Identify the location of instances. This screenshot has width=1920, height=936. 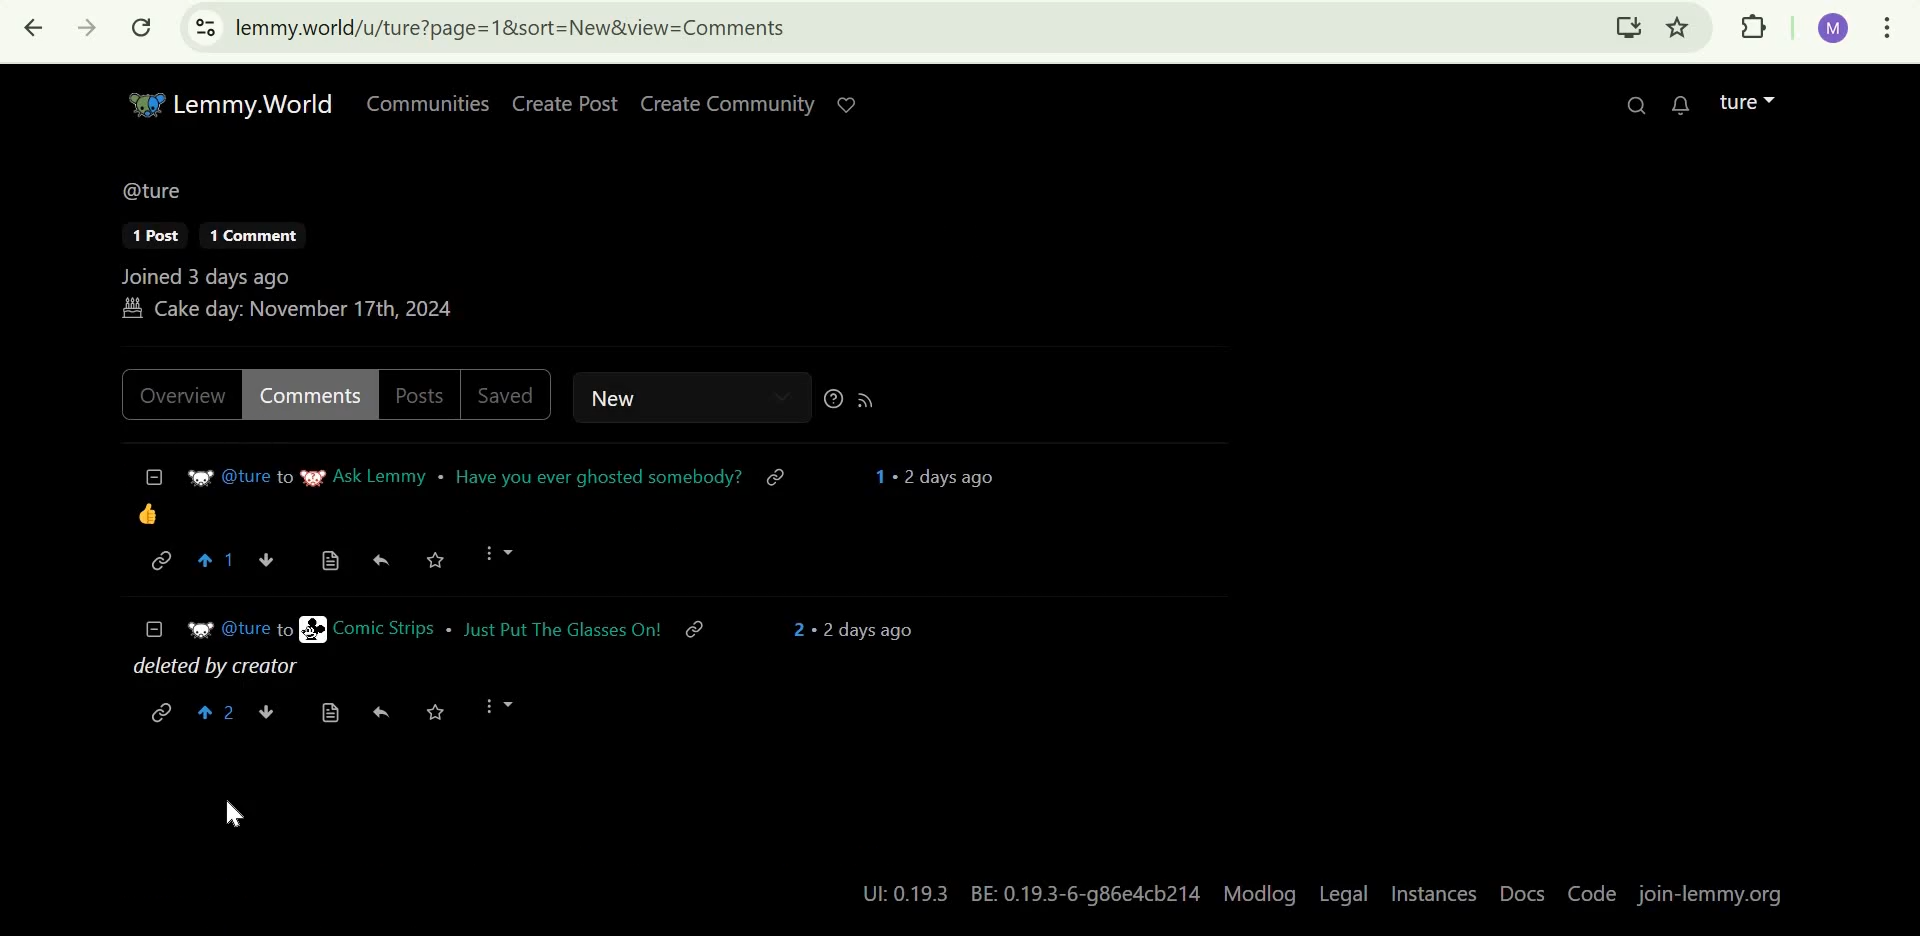
(1433, 892).